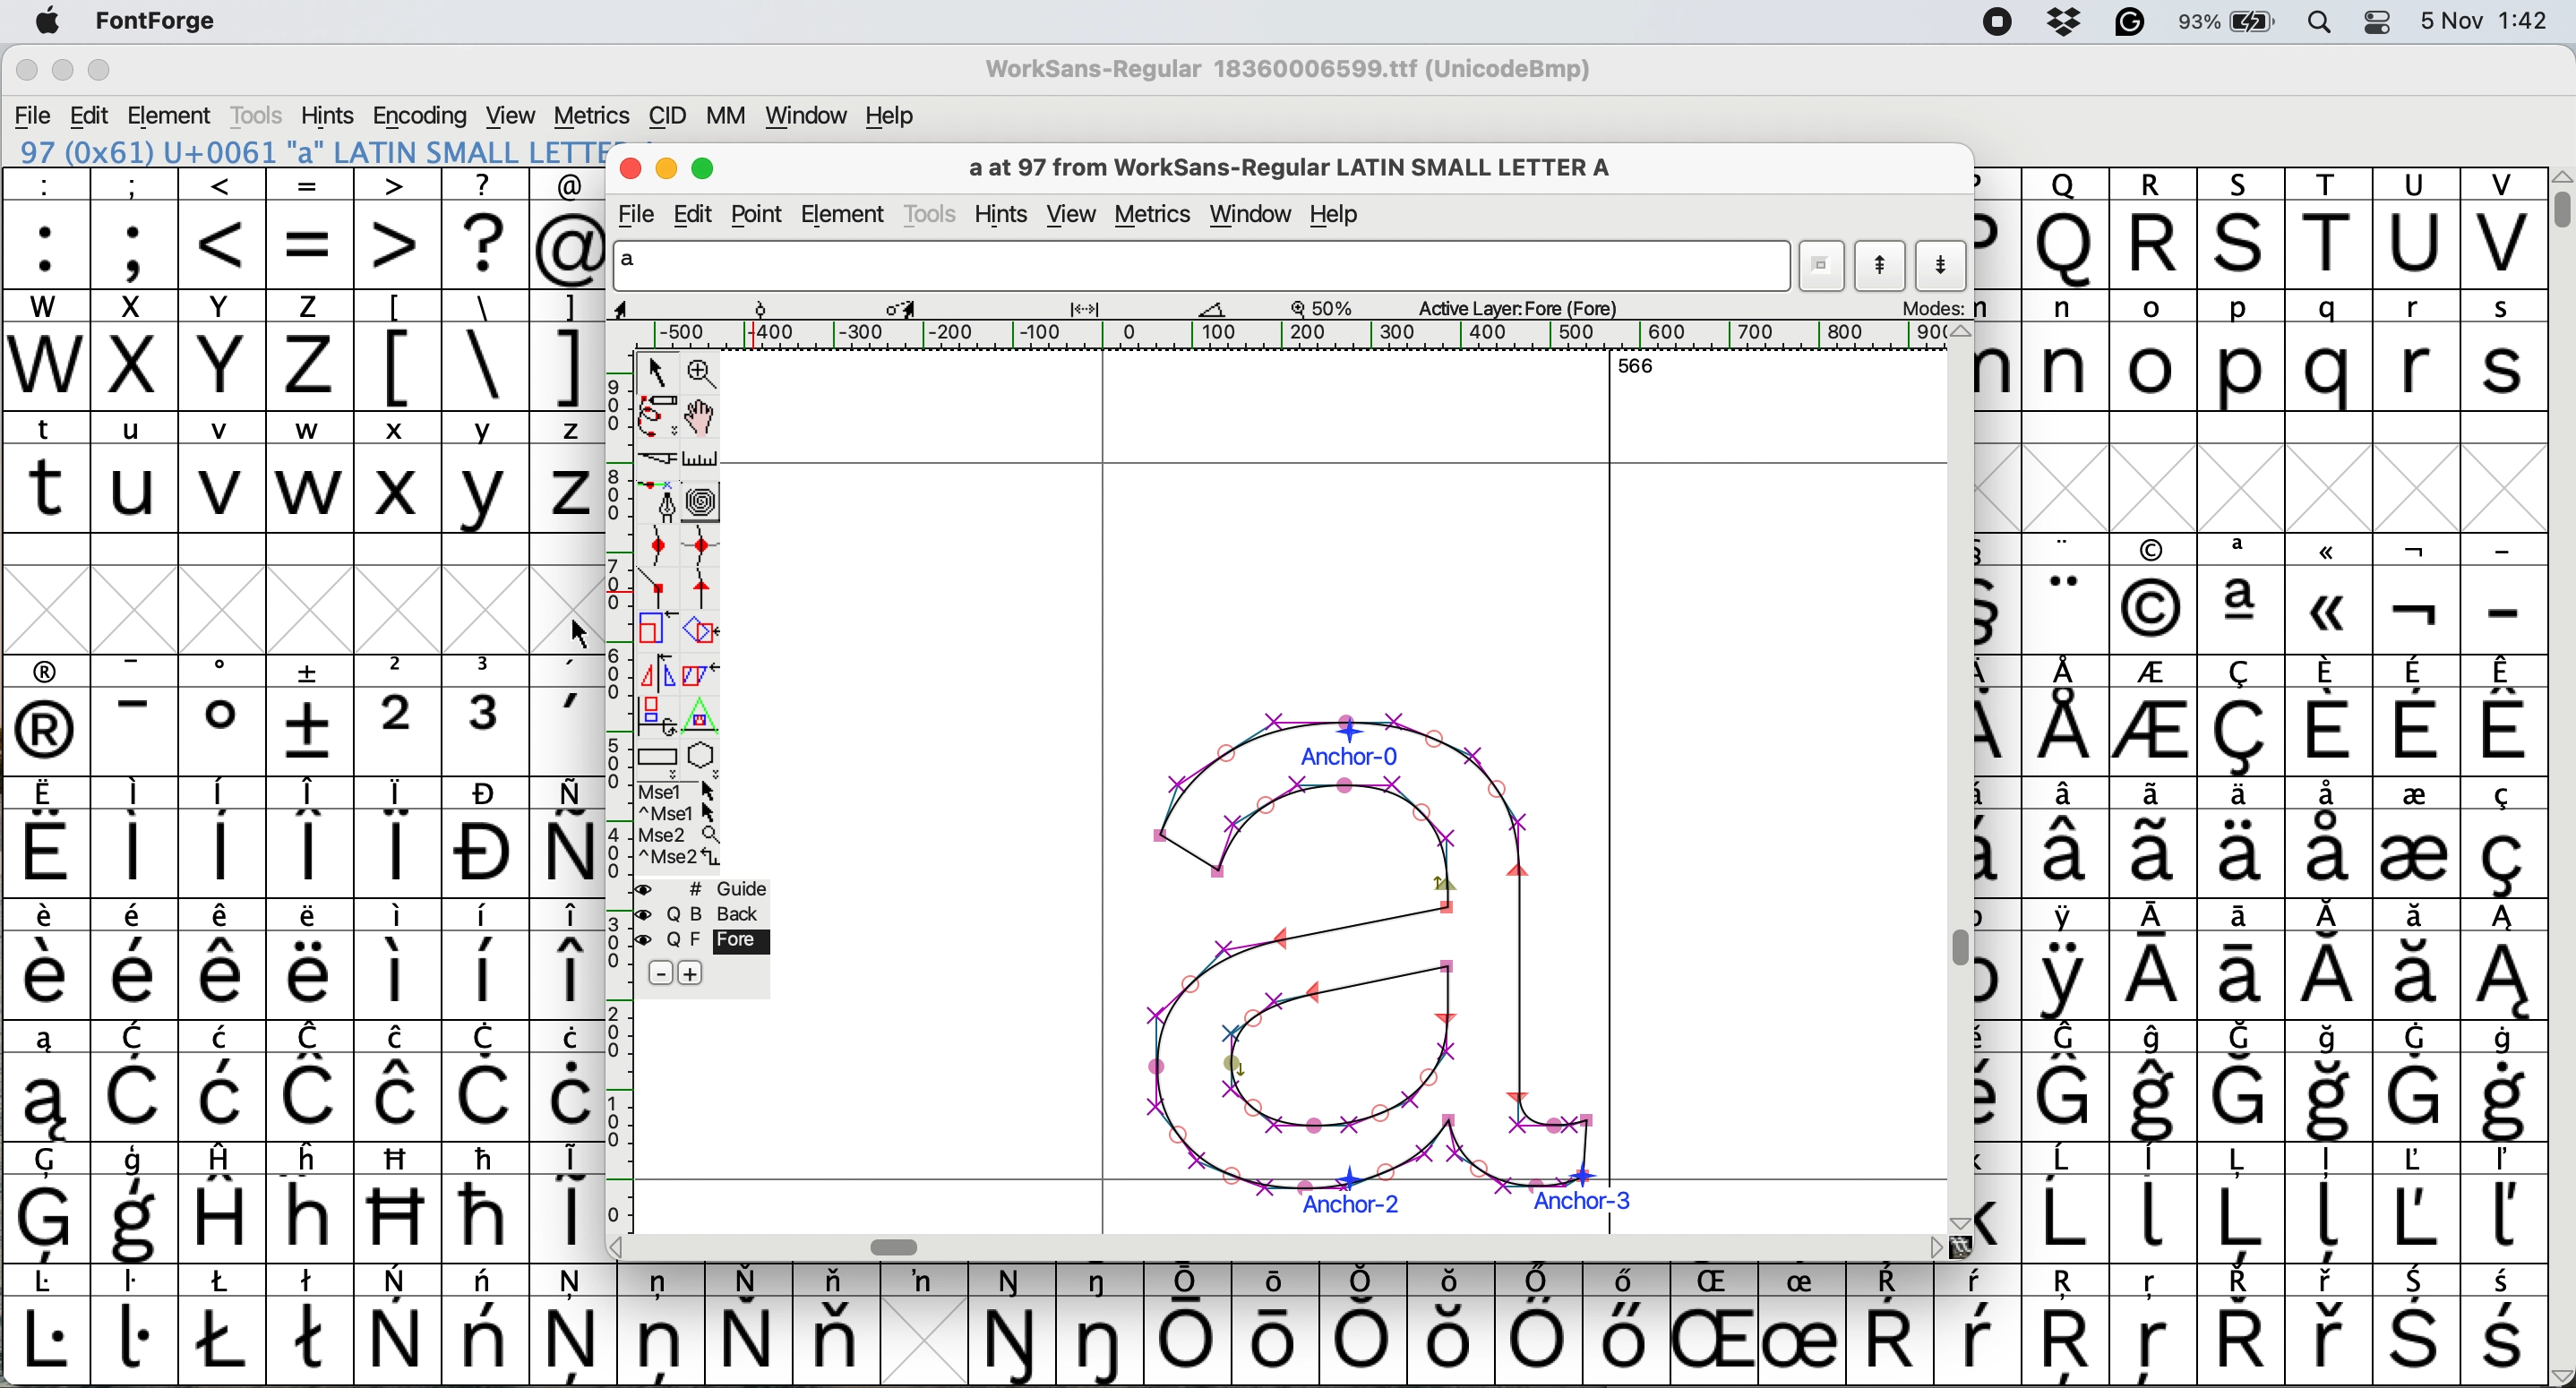  Describe the element at coordinates (657, 755) in the screenshot. I see `Rectangle or box` at that location.